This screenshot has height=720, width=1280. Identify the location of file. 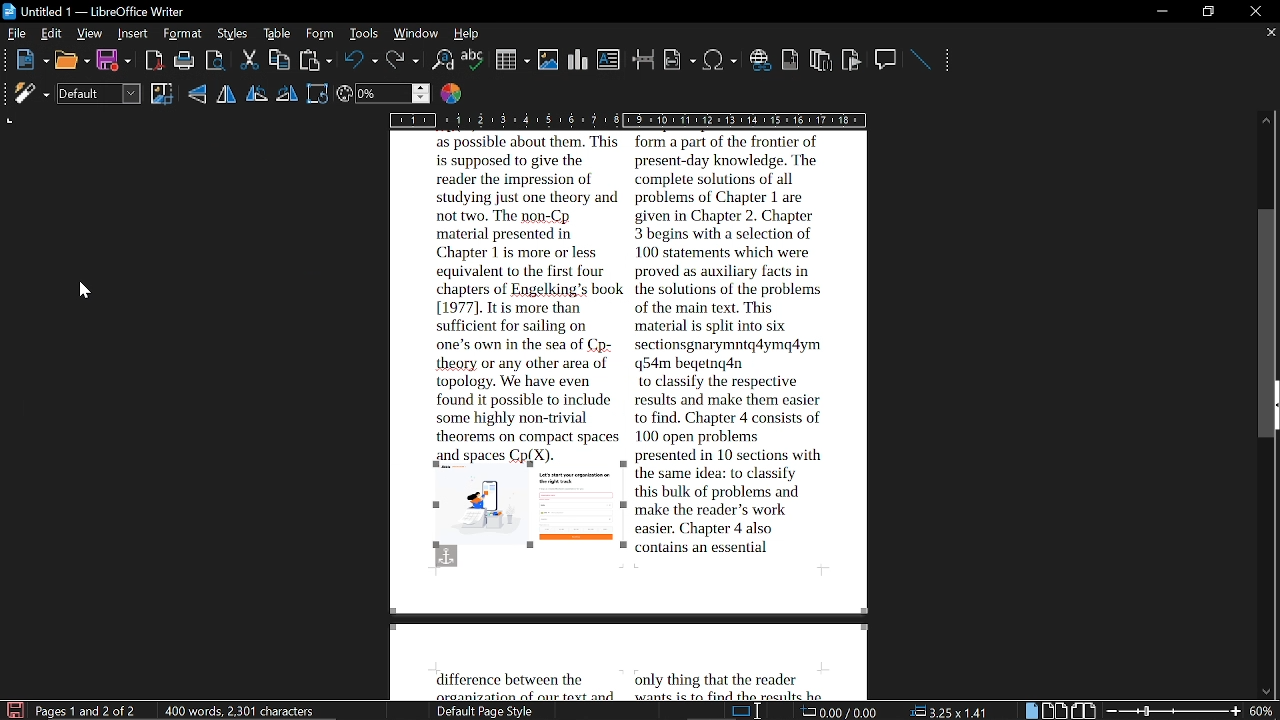
(14, 33).